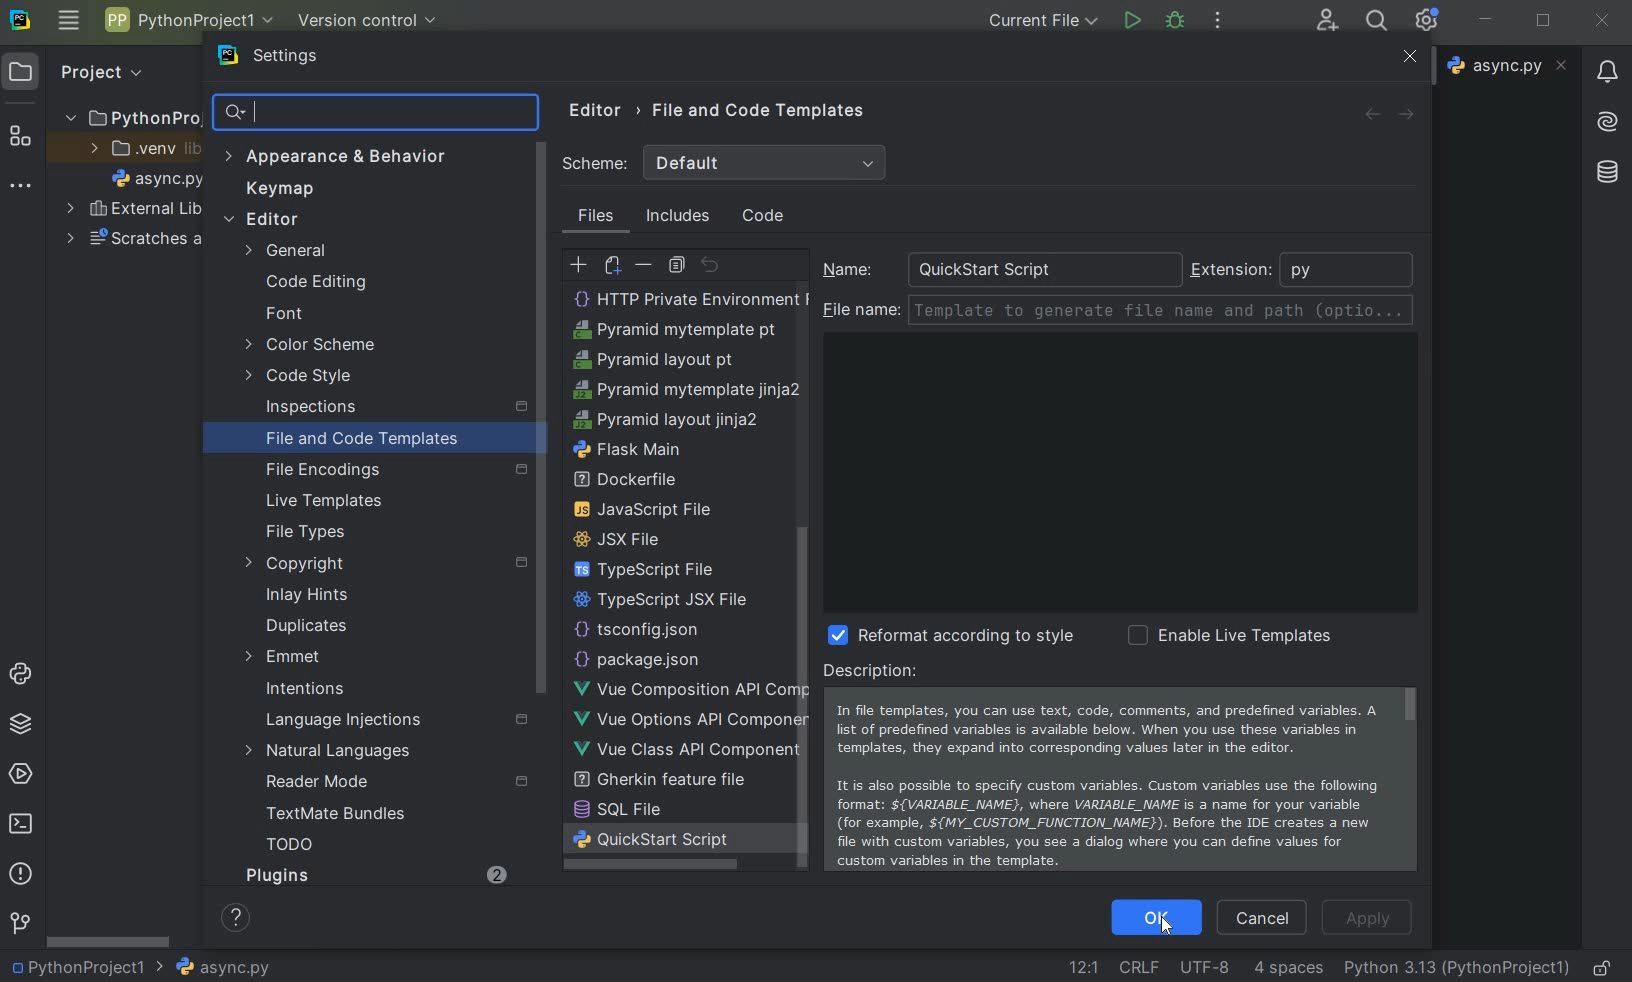  What do you see at coordinates (681, 264) in the screenshot?
I see `copy template` at bounding box center [681, 264].